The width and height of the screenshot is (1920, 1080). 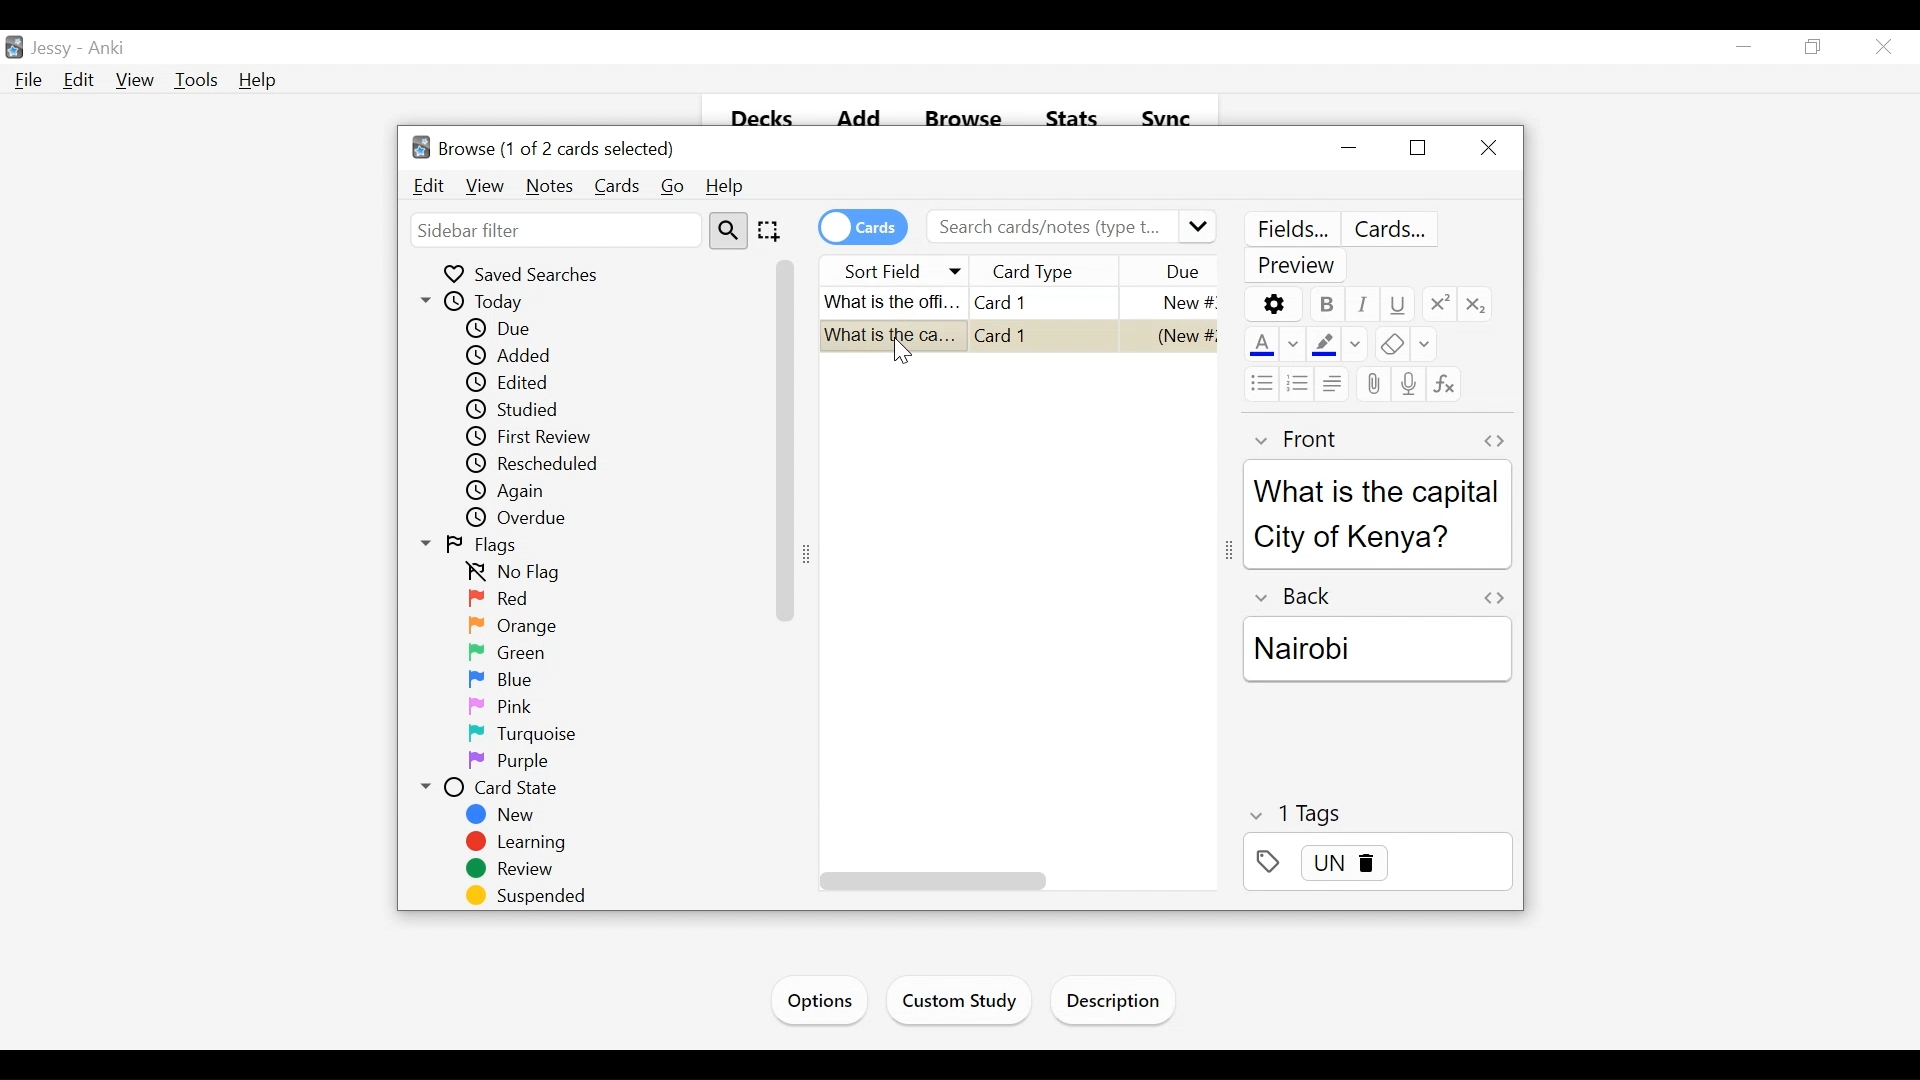 What do you see at coordinates (856, 120) in the screenshot?
I see `Add` at bounding box center [856, 120].